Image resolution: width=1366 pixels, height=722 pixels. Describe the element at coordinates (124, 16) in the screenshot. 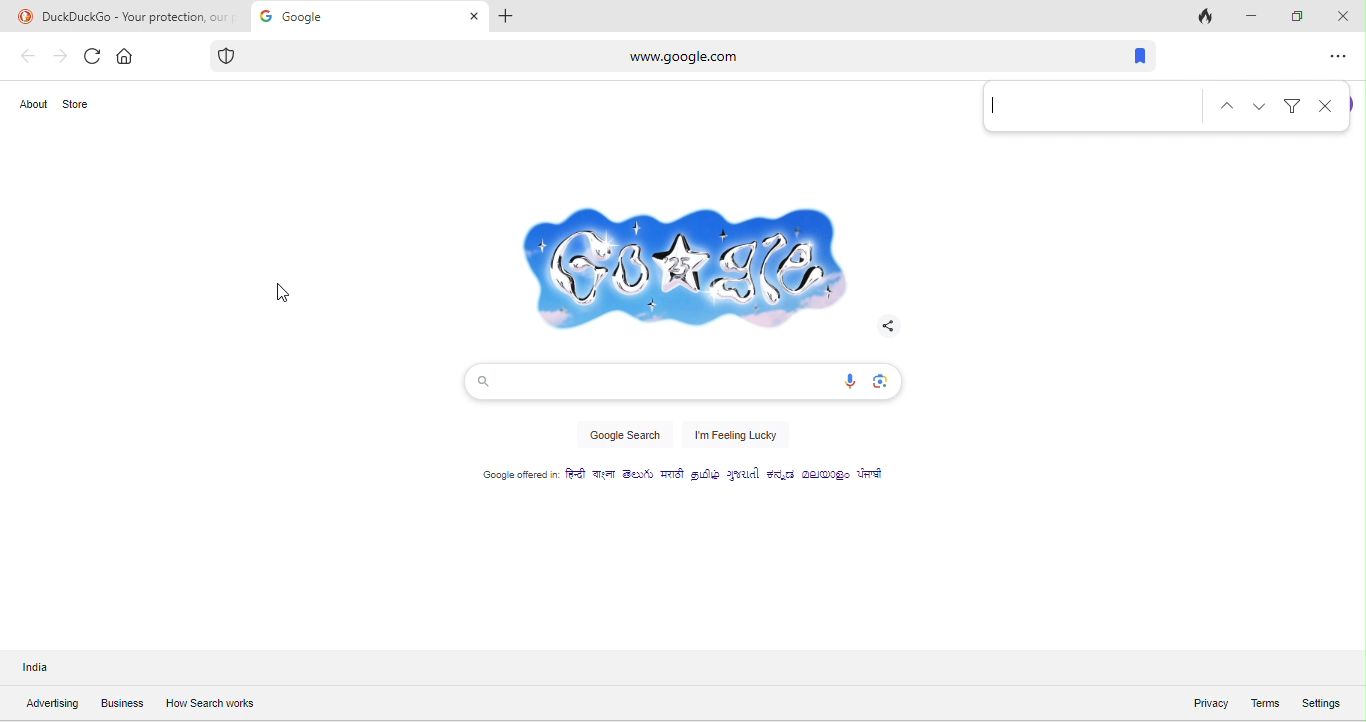

I see `DuckGoDuckGo - Your protection` at that location.